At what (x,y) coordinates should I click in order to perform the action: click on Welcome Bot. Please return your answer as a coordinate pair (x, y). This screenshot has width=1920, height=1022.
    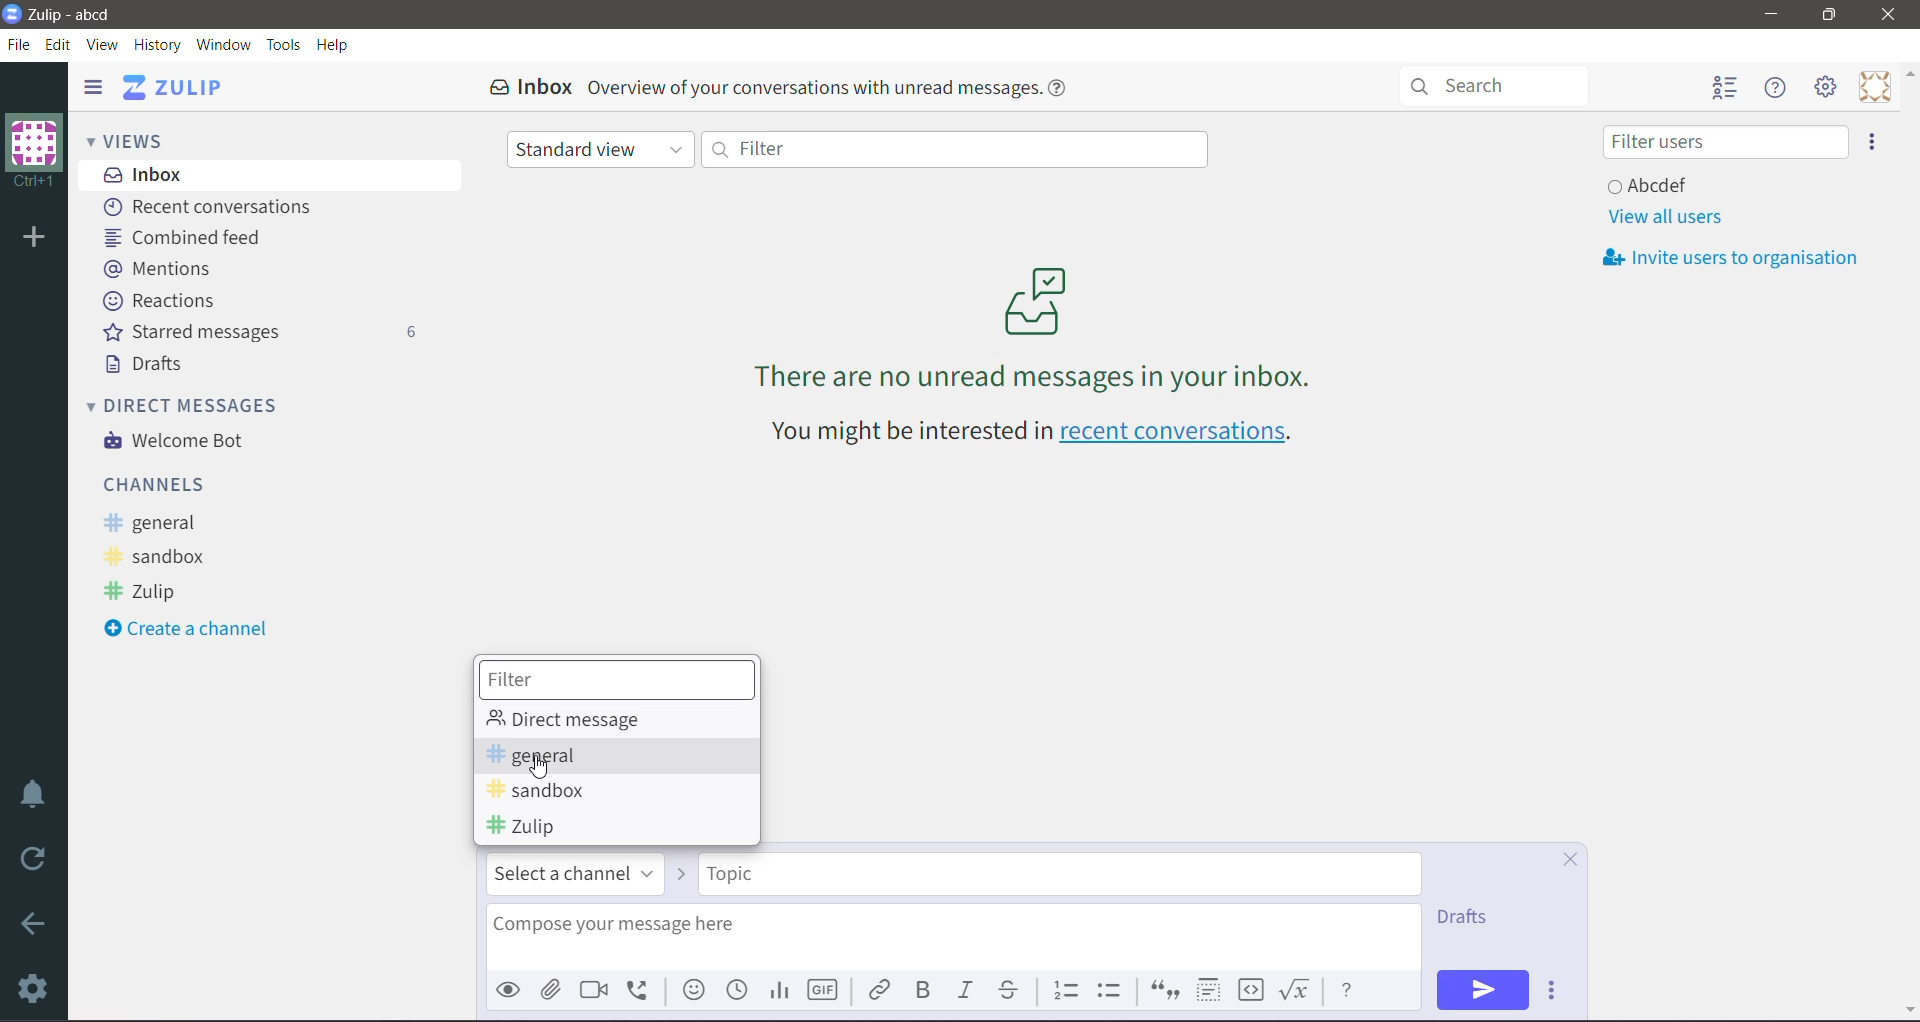
    Looking at the image, I should click on (179, 442).